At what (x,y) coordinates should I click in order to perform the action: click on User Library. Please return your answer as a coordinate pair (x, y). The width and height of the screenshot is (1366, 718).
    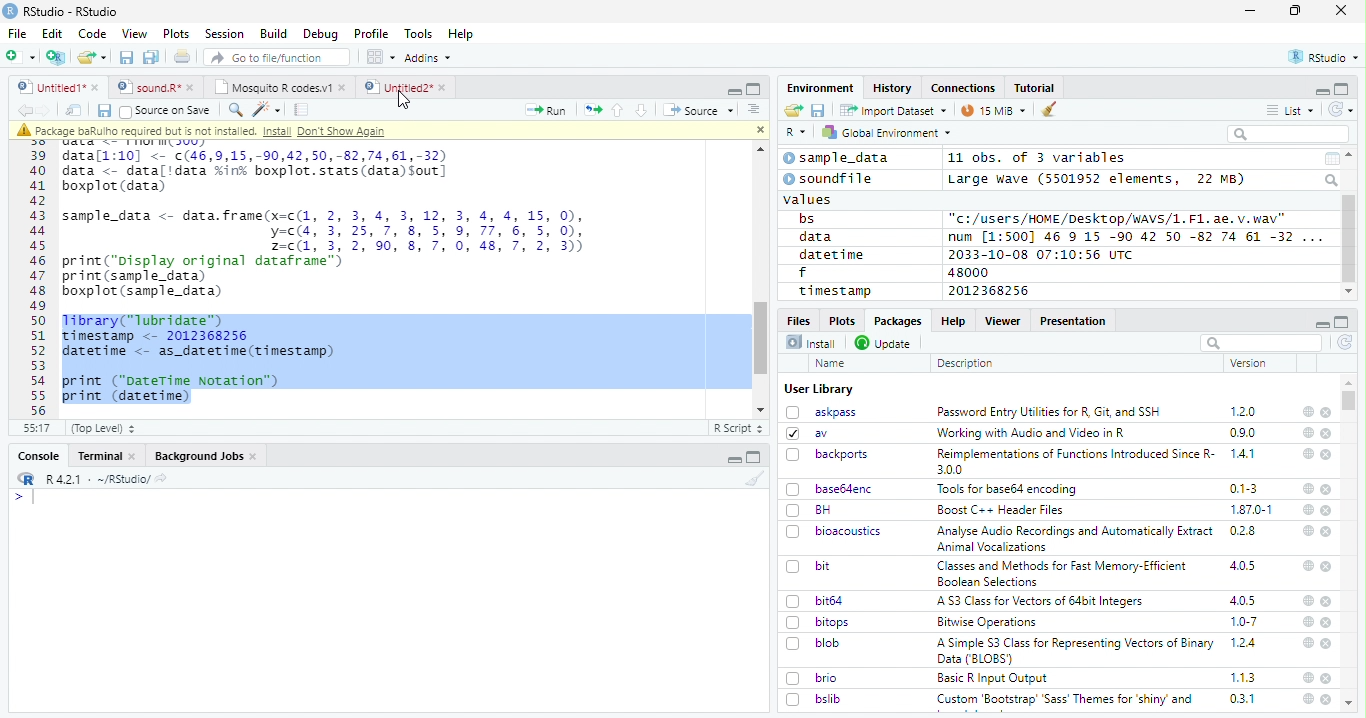
    Looking at the image, I should click on (819, 389).